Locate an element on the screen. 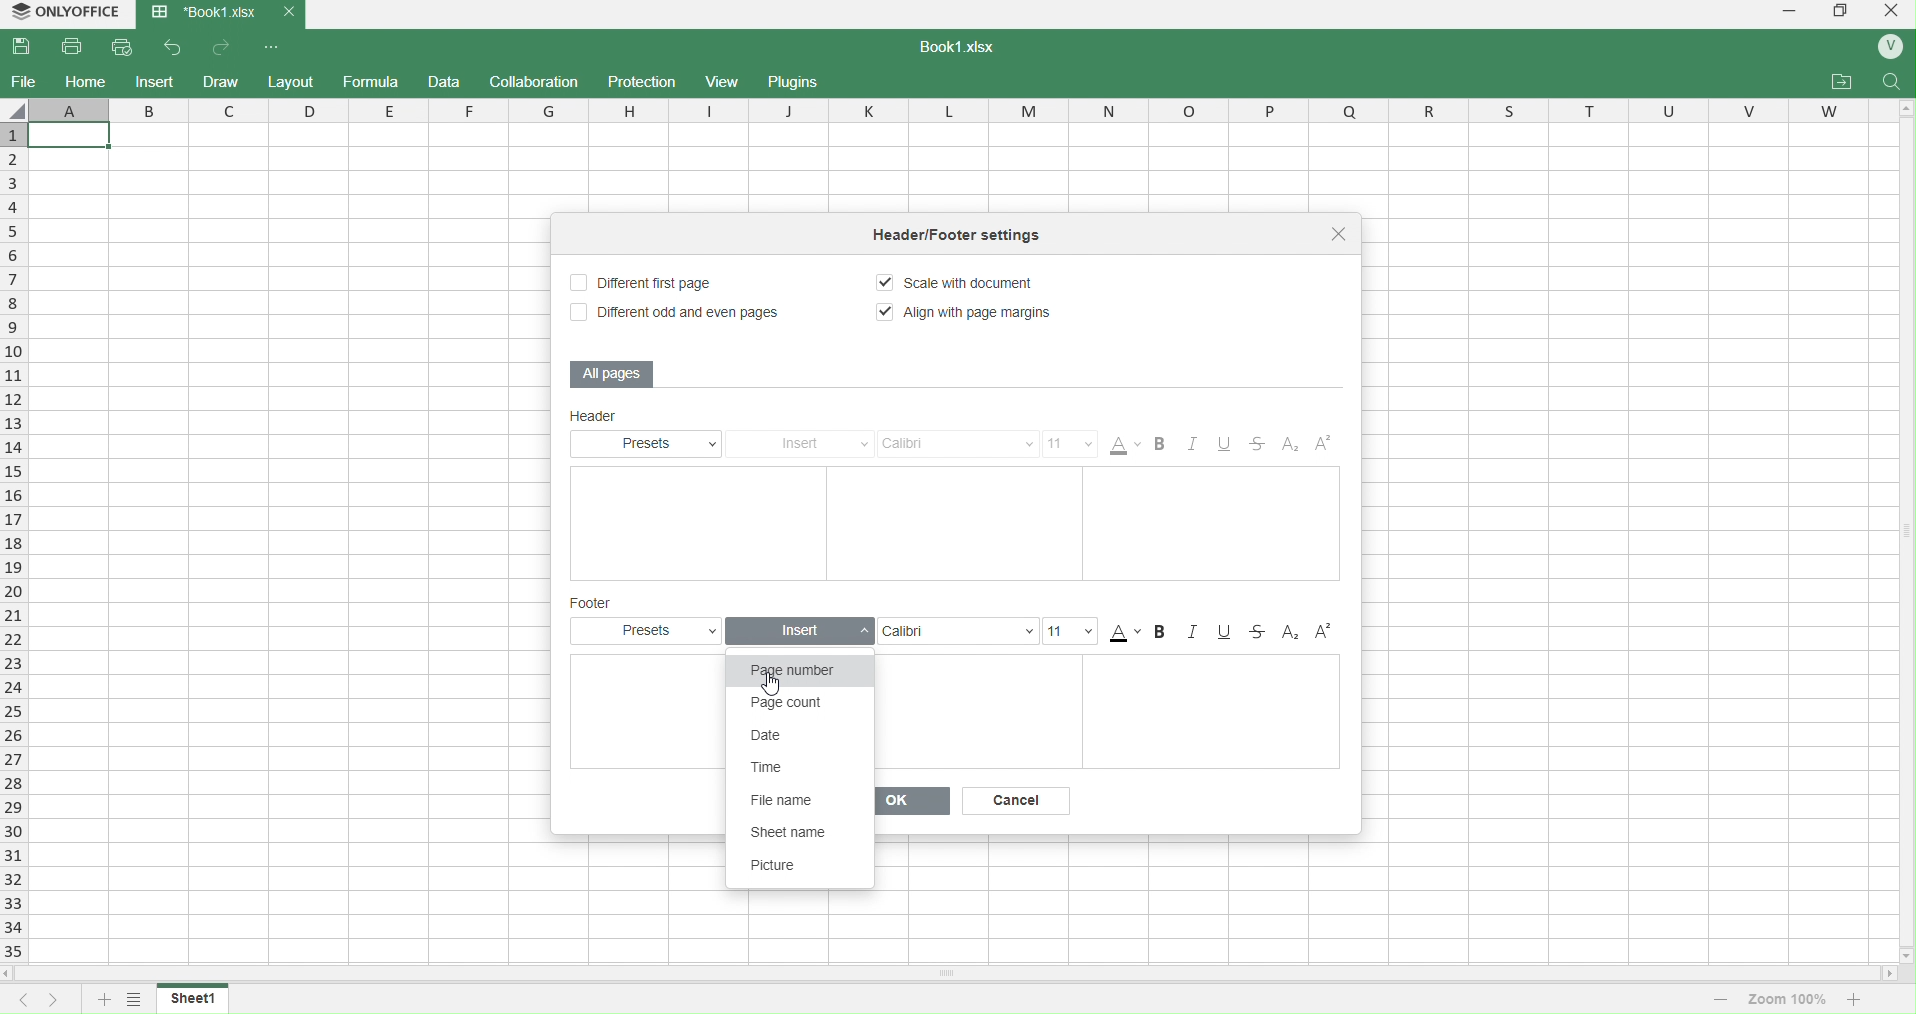  Underline is located at coordinates (1226, 632).